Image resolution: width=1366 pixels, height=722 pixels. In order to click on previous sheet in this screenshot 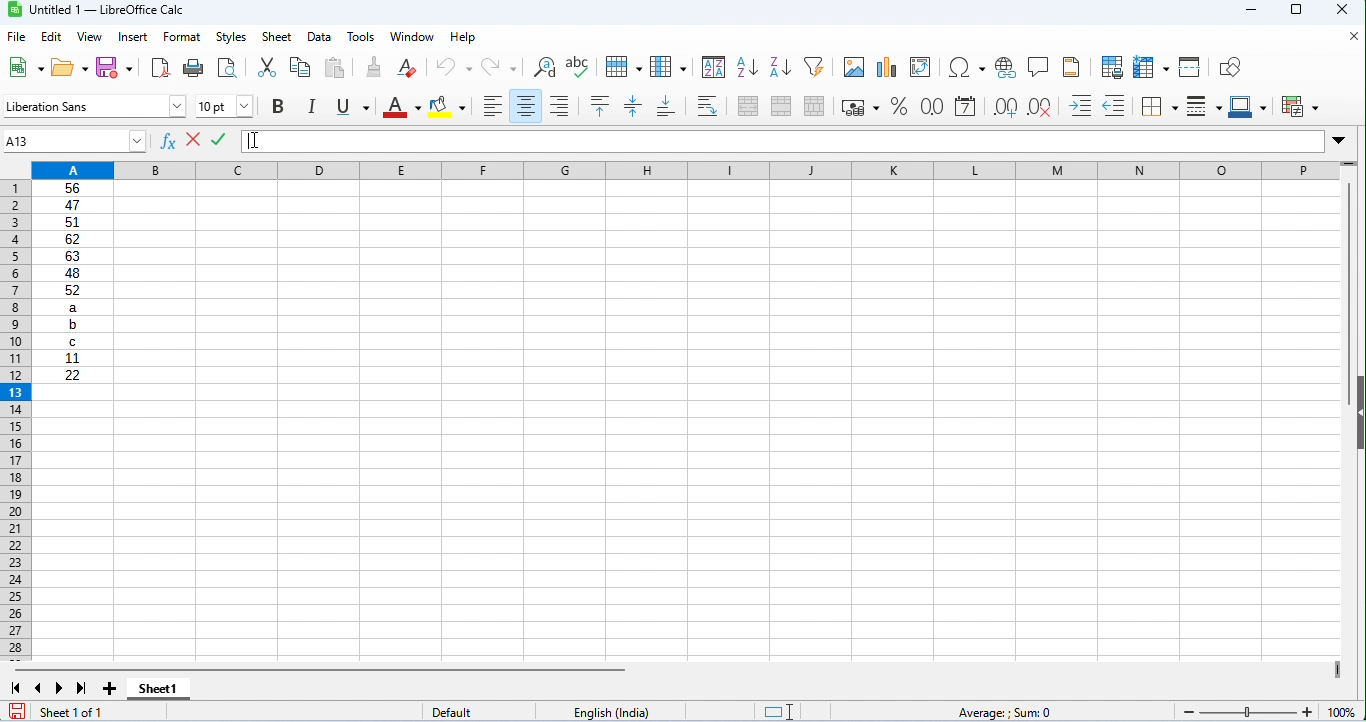, I will do `click(41, 688)`.